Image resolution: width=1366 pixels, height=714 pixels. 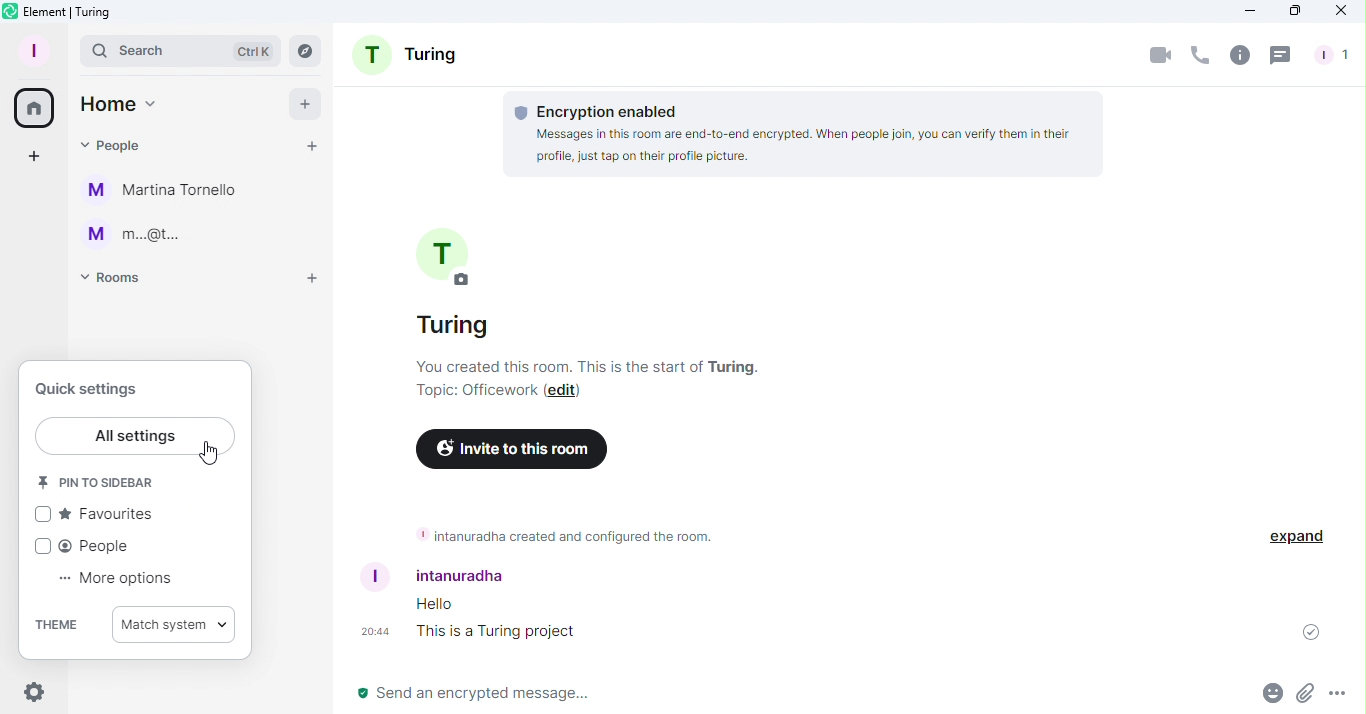 What do you see at coordinates (43, 548) in the screenshot?
I see `checkbox` at bounding box center [43, 548].